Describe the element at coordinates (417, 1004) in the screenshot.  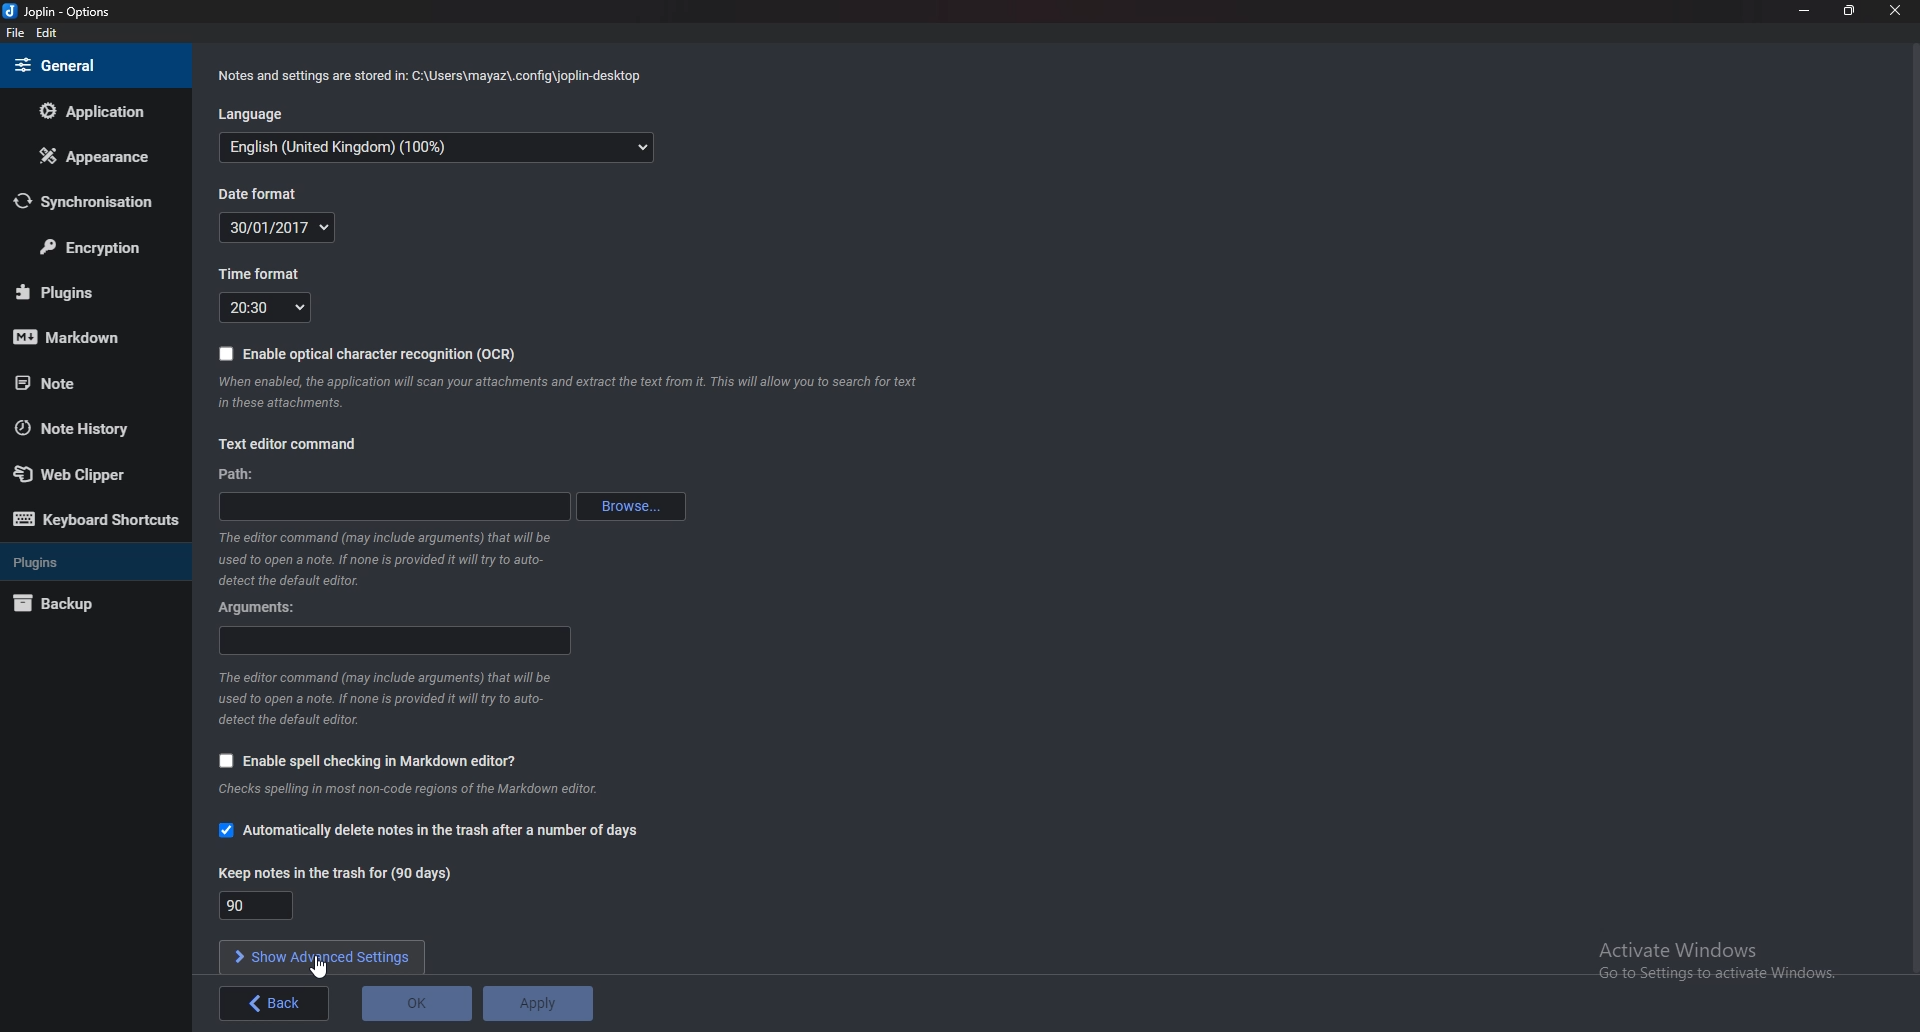
I see `ok` at that location.